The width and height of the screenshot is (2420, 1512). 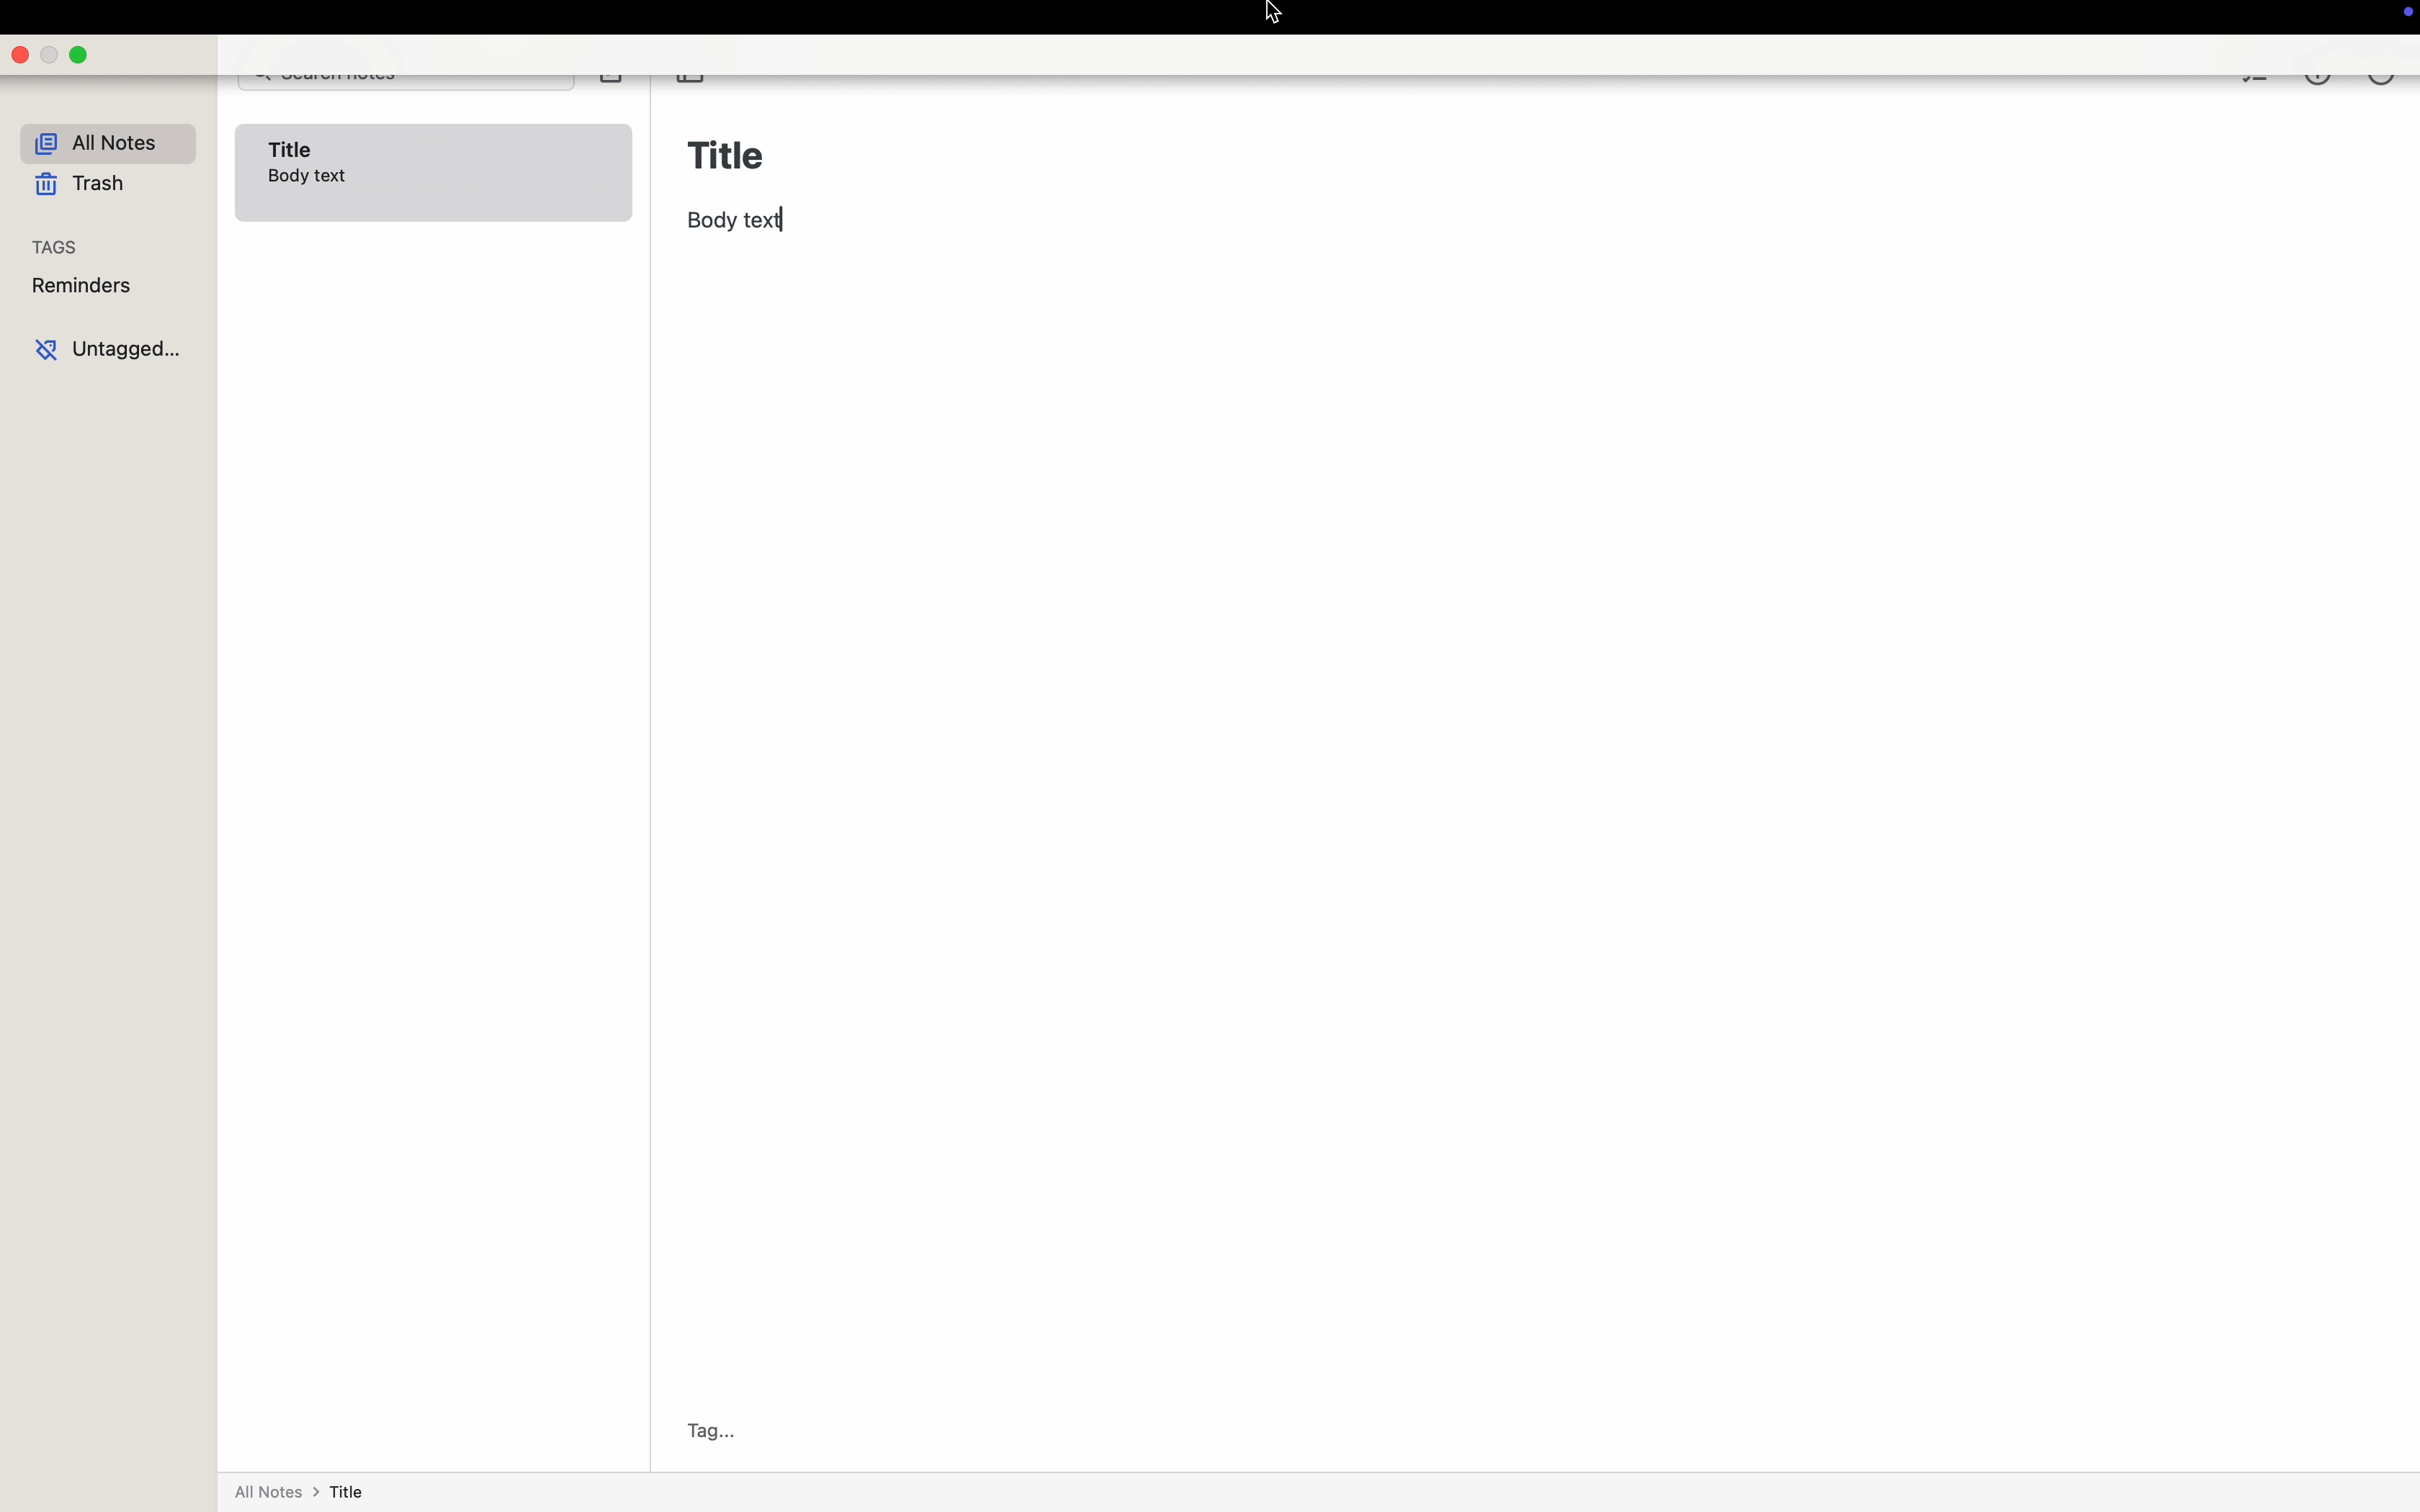 What do you see at coordinates (717, 1430) in the screenshot?
I see `Tag...` at bounding box center [717, 1430].